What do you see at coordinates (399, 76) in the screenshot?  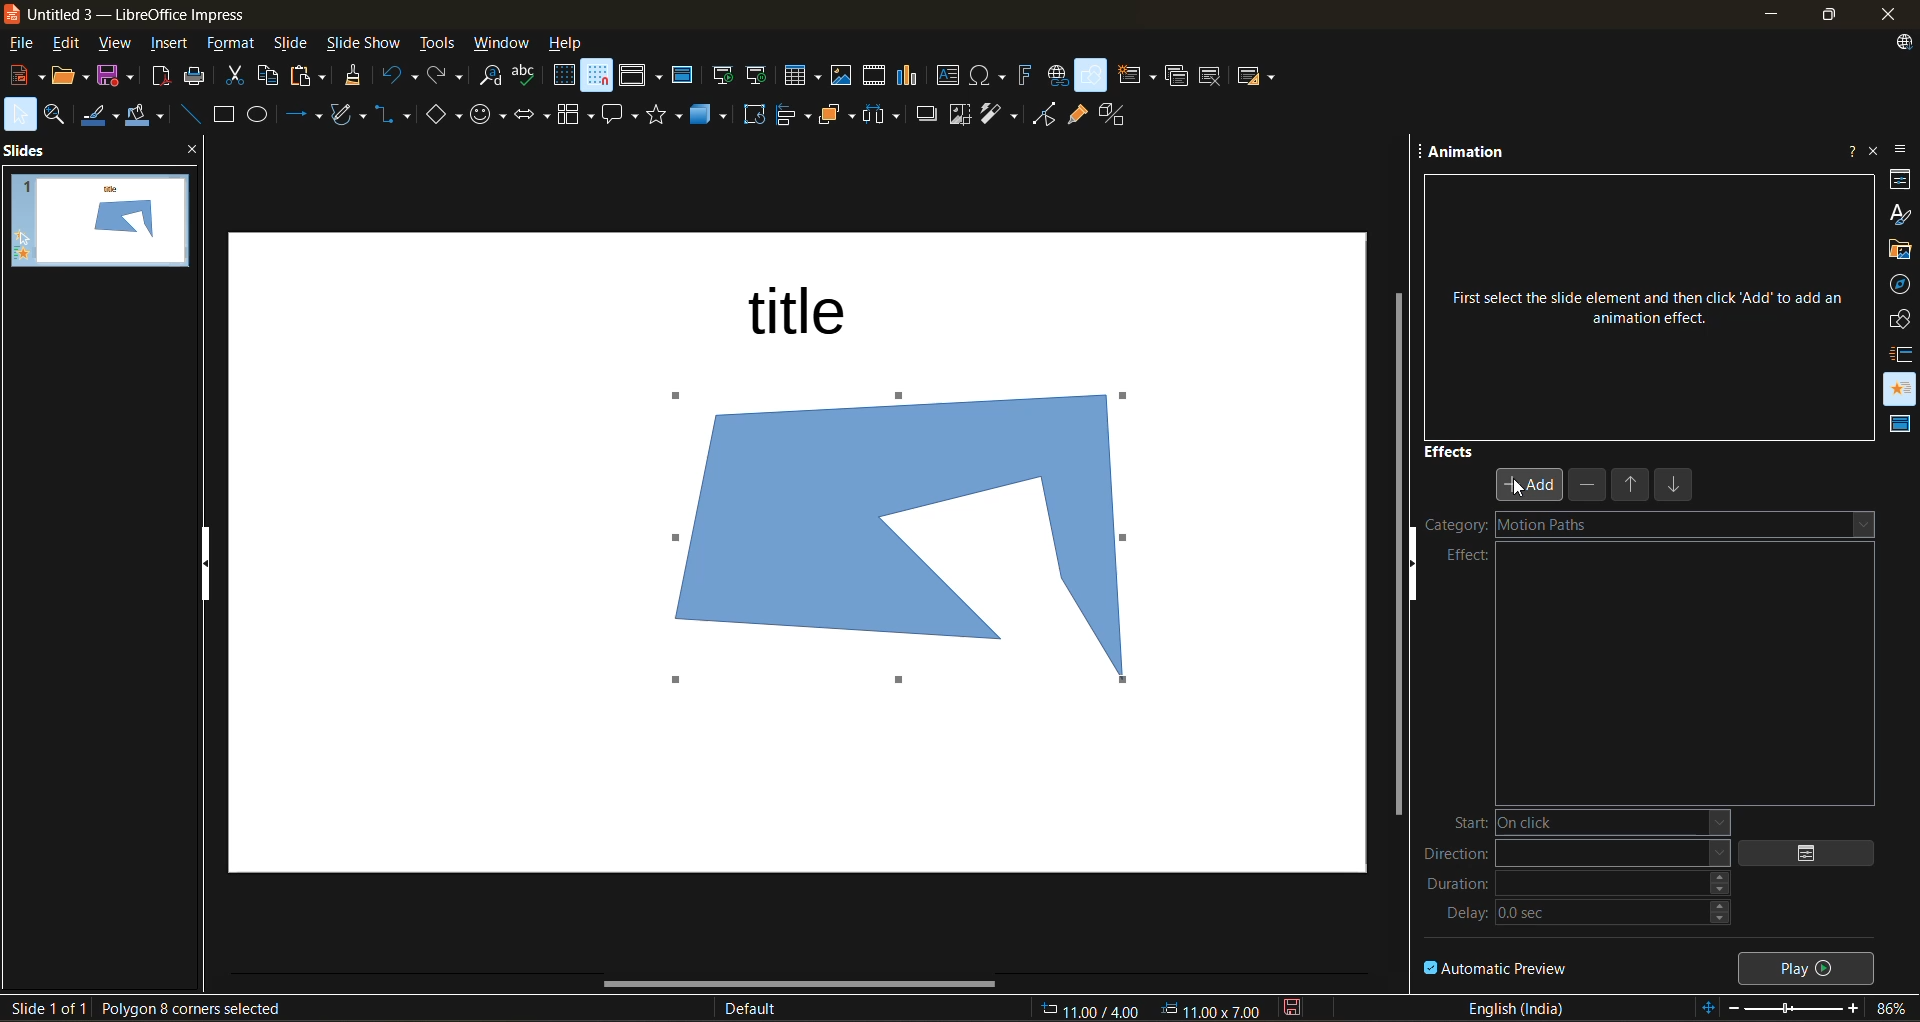 I see `undo` at bounding box center [399, 76].